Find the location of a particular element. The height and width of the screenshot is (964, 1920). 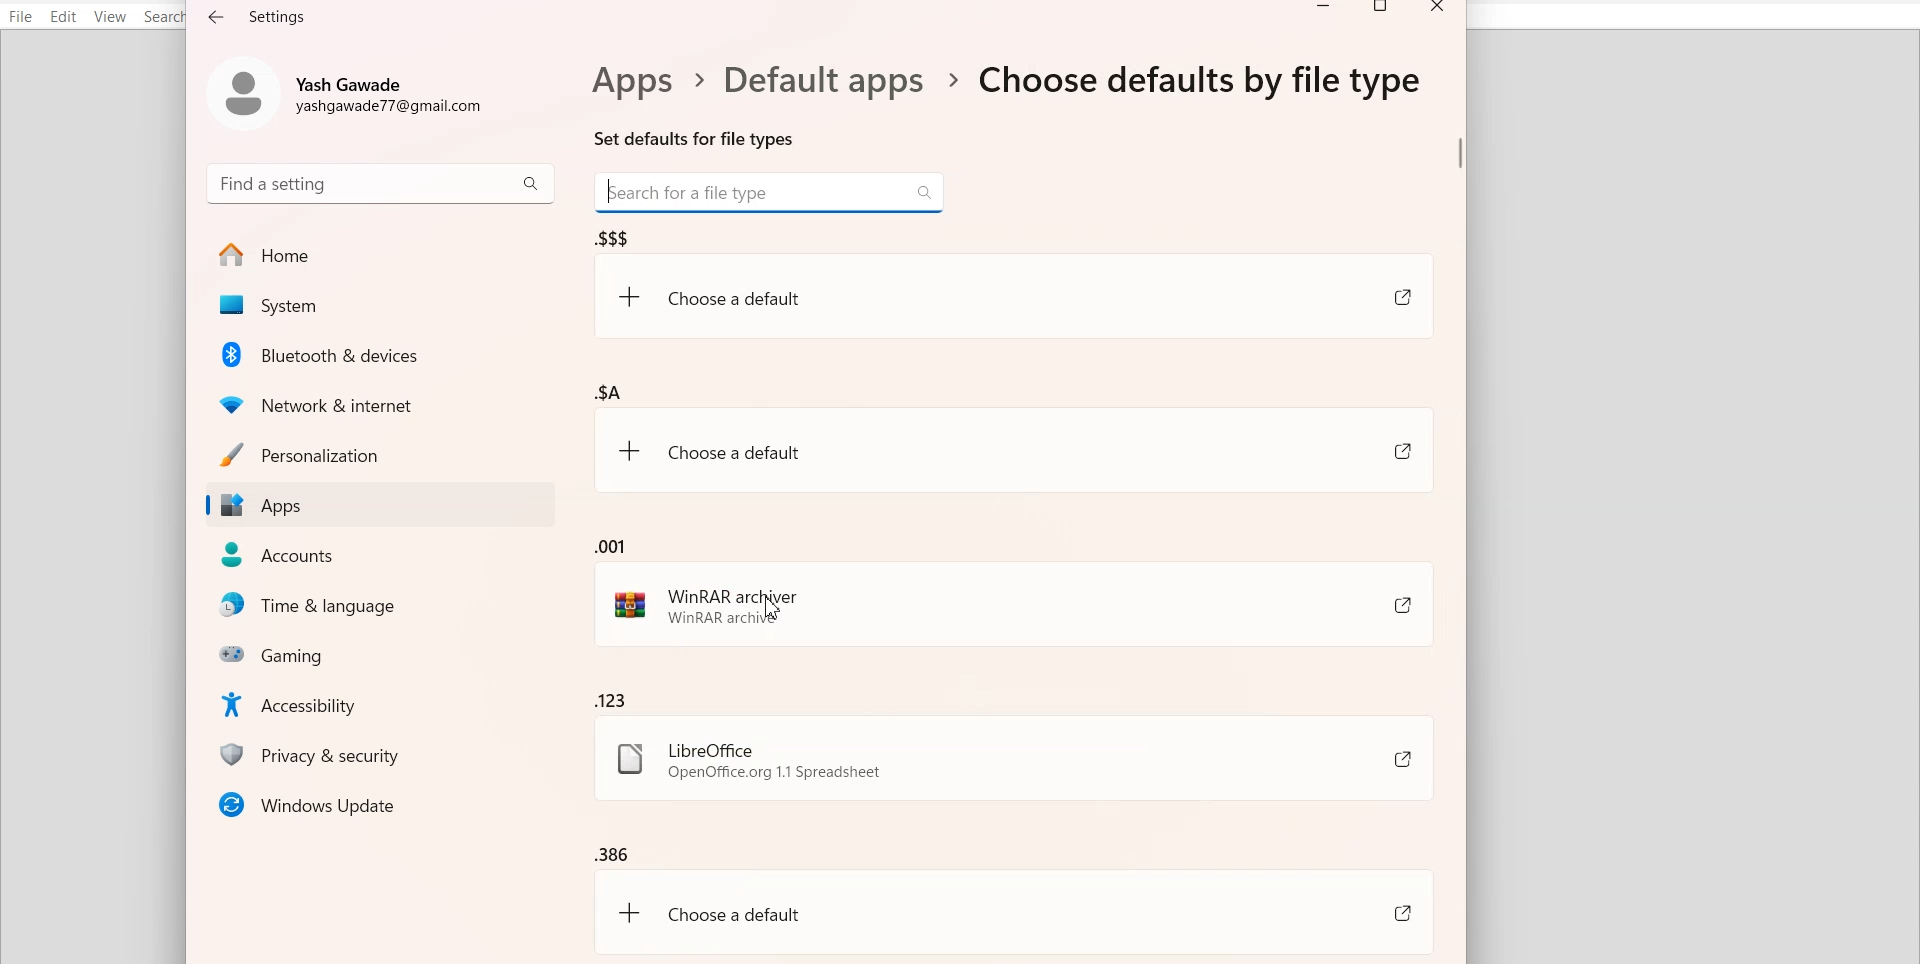

Time & Language is located at coordinates (386, 606).